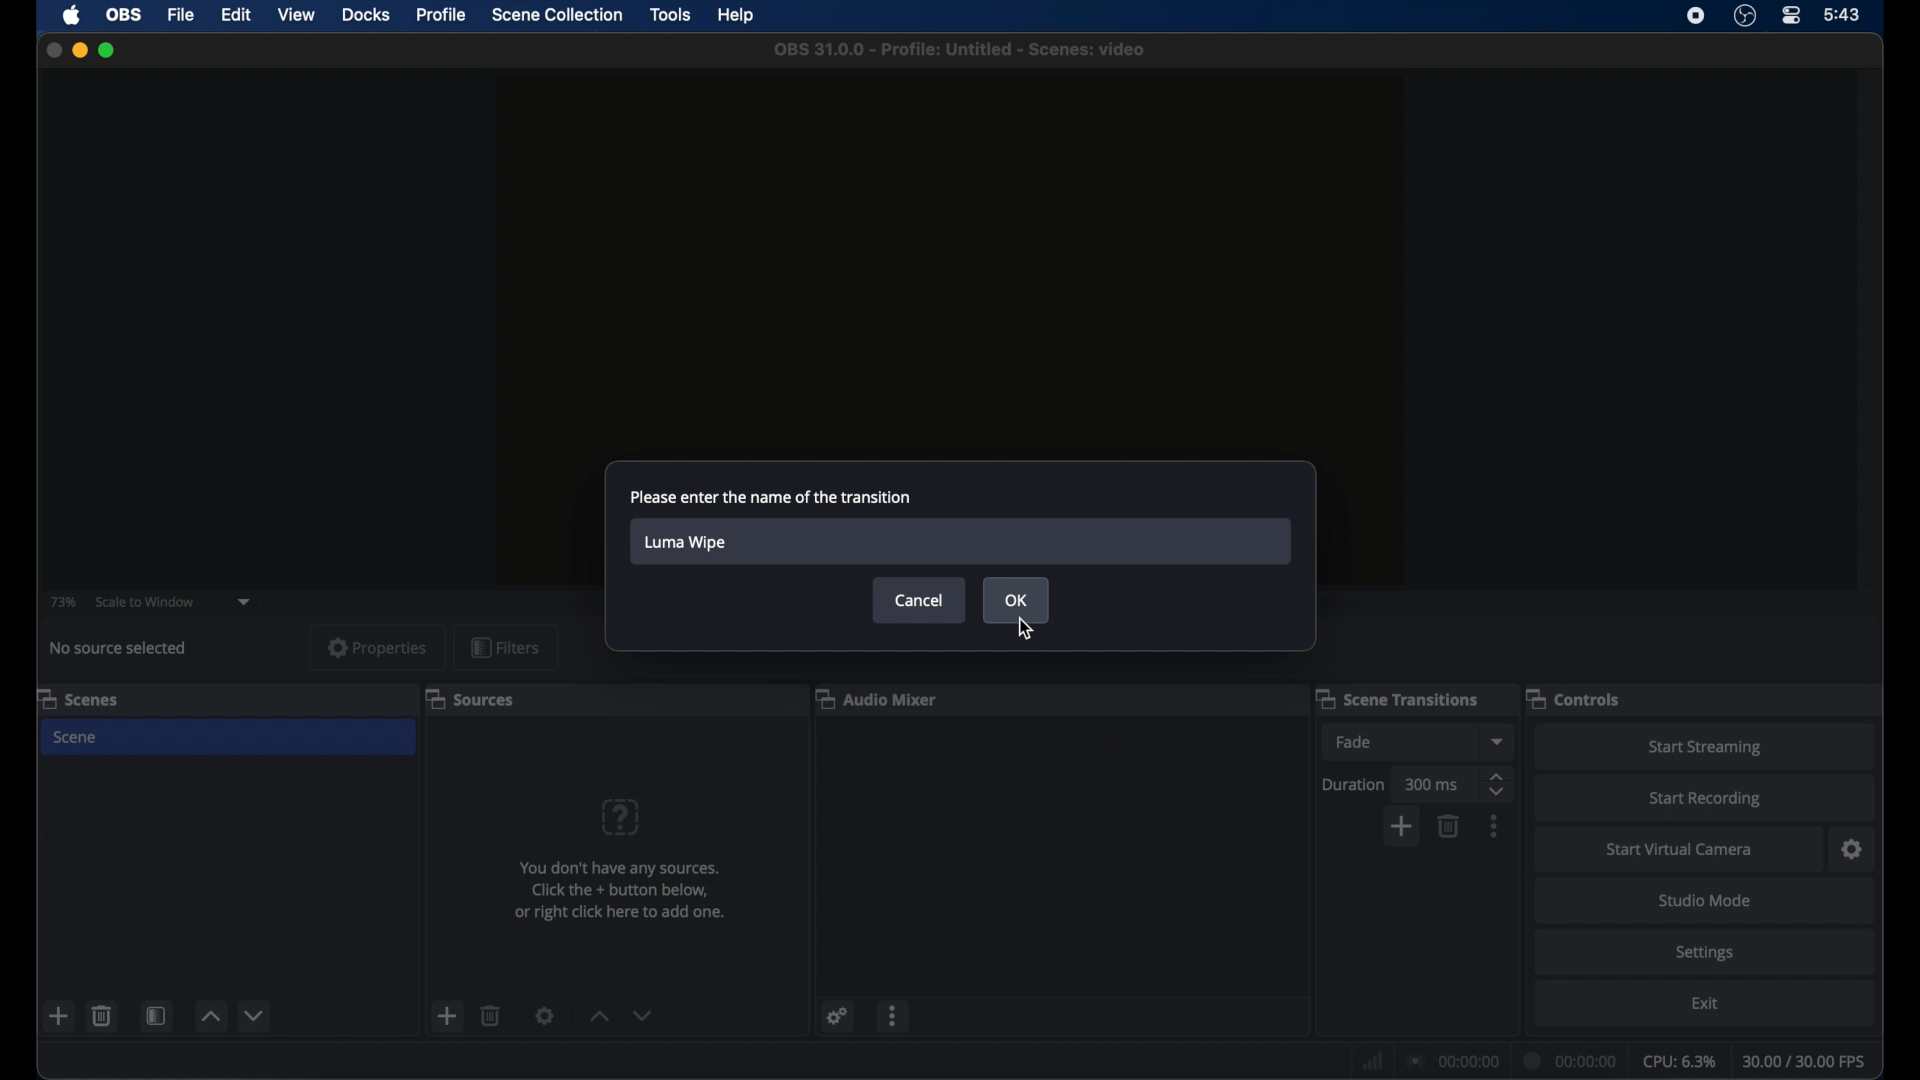 This screenshot has height=1080, width=1920. I want to click on tools, so click(670, 15).